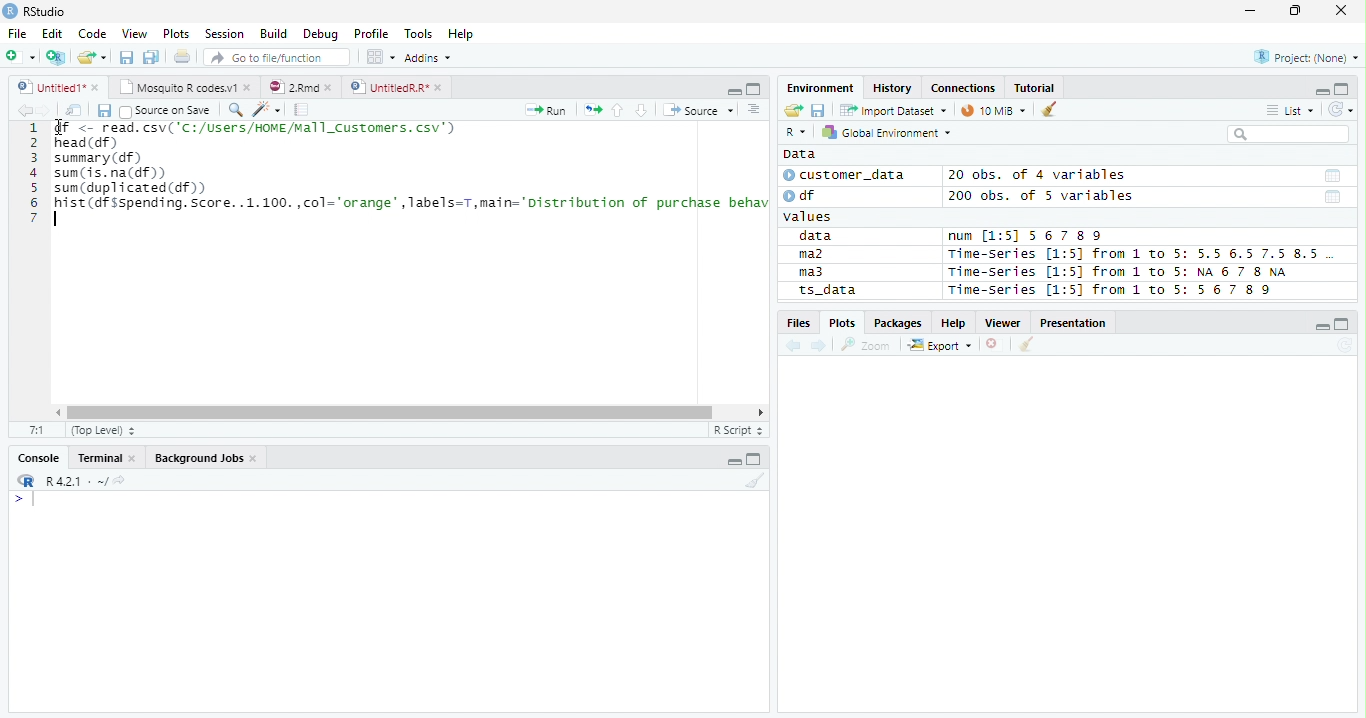 The height and width of the screenshot is (718, 1366). Describe the element at coordinates (1309, 55) in the screenshot. I see `Project (none)` at that location.